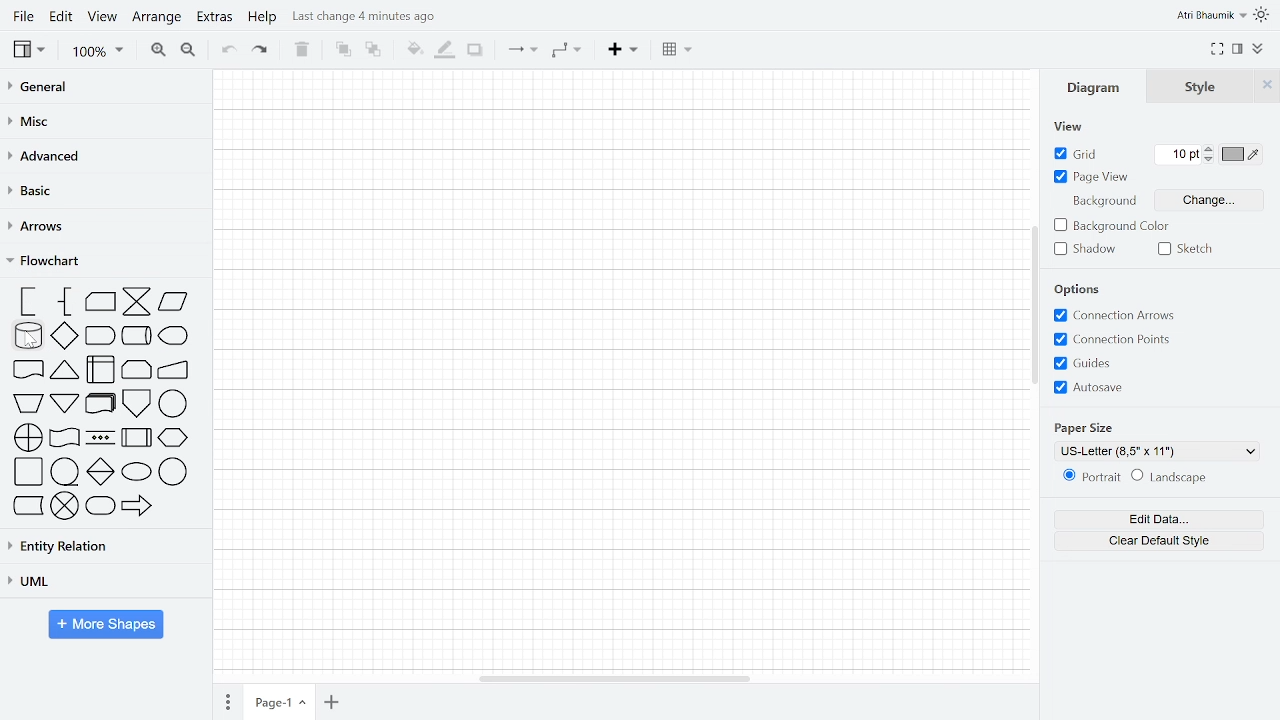  What do you see at coordinates (159, 50) in the screenshot?
I see `Zoom in` at bounding box center [159, 50].